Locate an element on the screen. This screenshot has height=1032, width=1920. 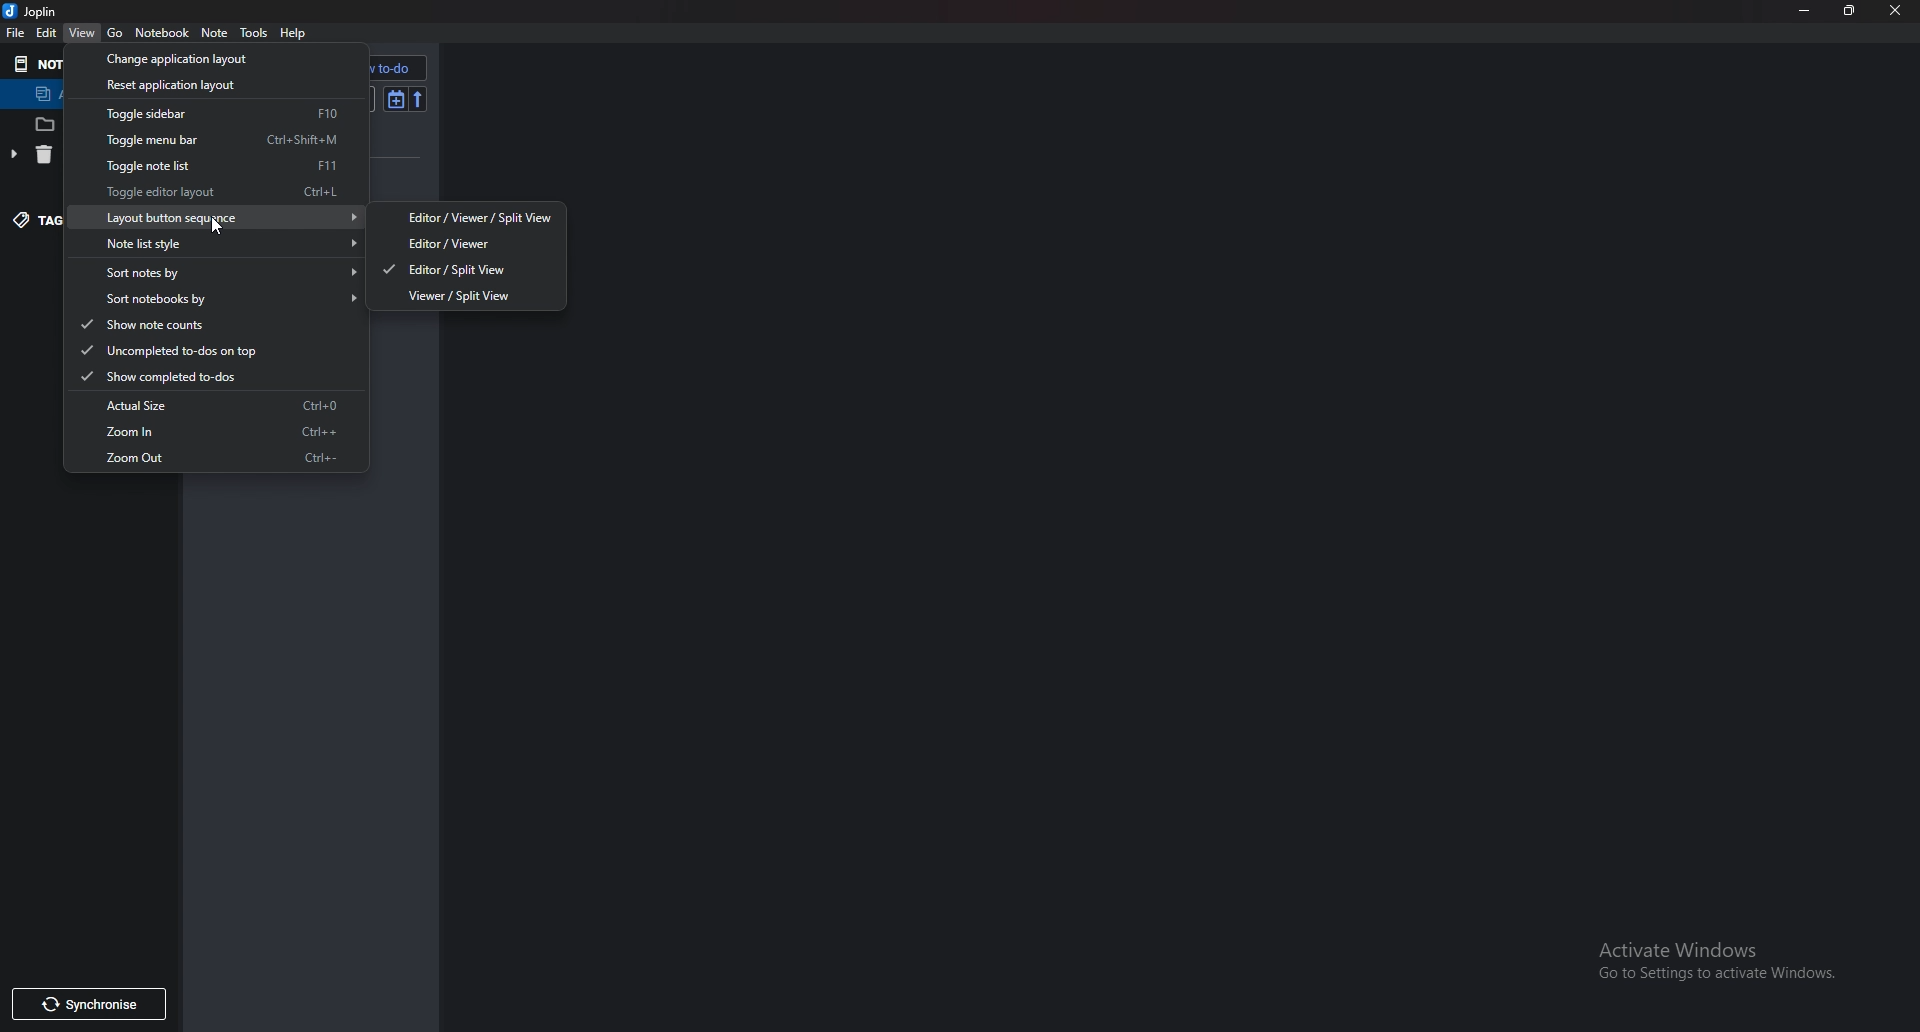
Zoom Out Ctrl+- is located at coordinates (221, 460).